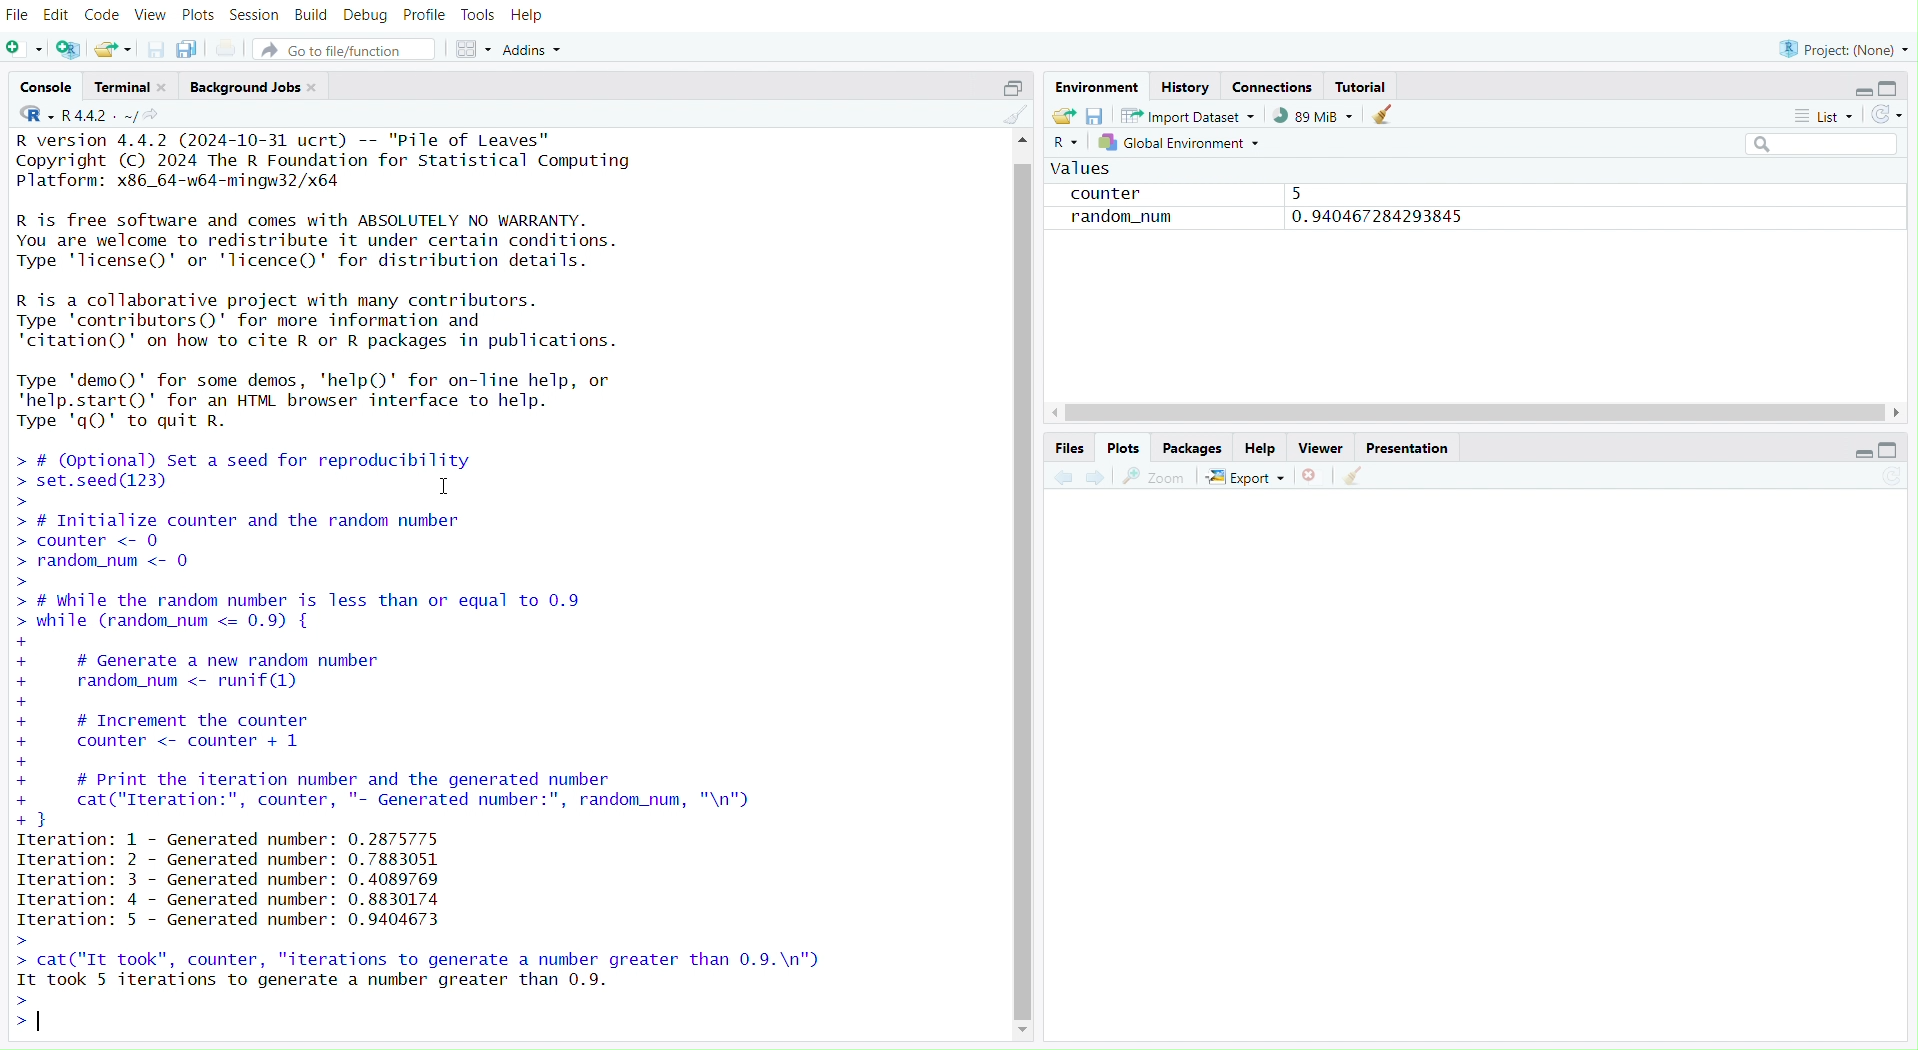 The width and height of the screenshot is (1918, 1050). Describe the element at coordinates (1411, 447) in the screenshot. I see `Presentation` at that location.